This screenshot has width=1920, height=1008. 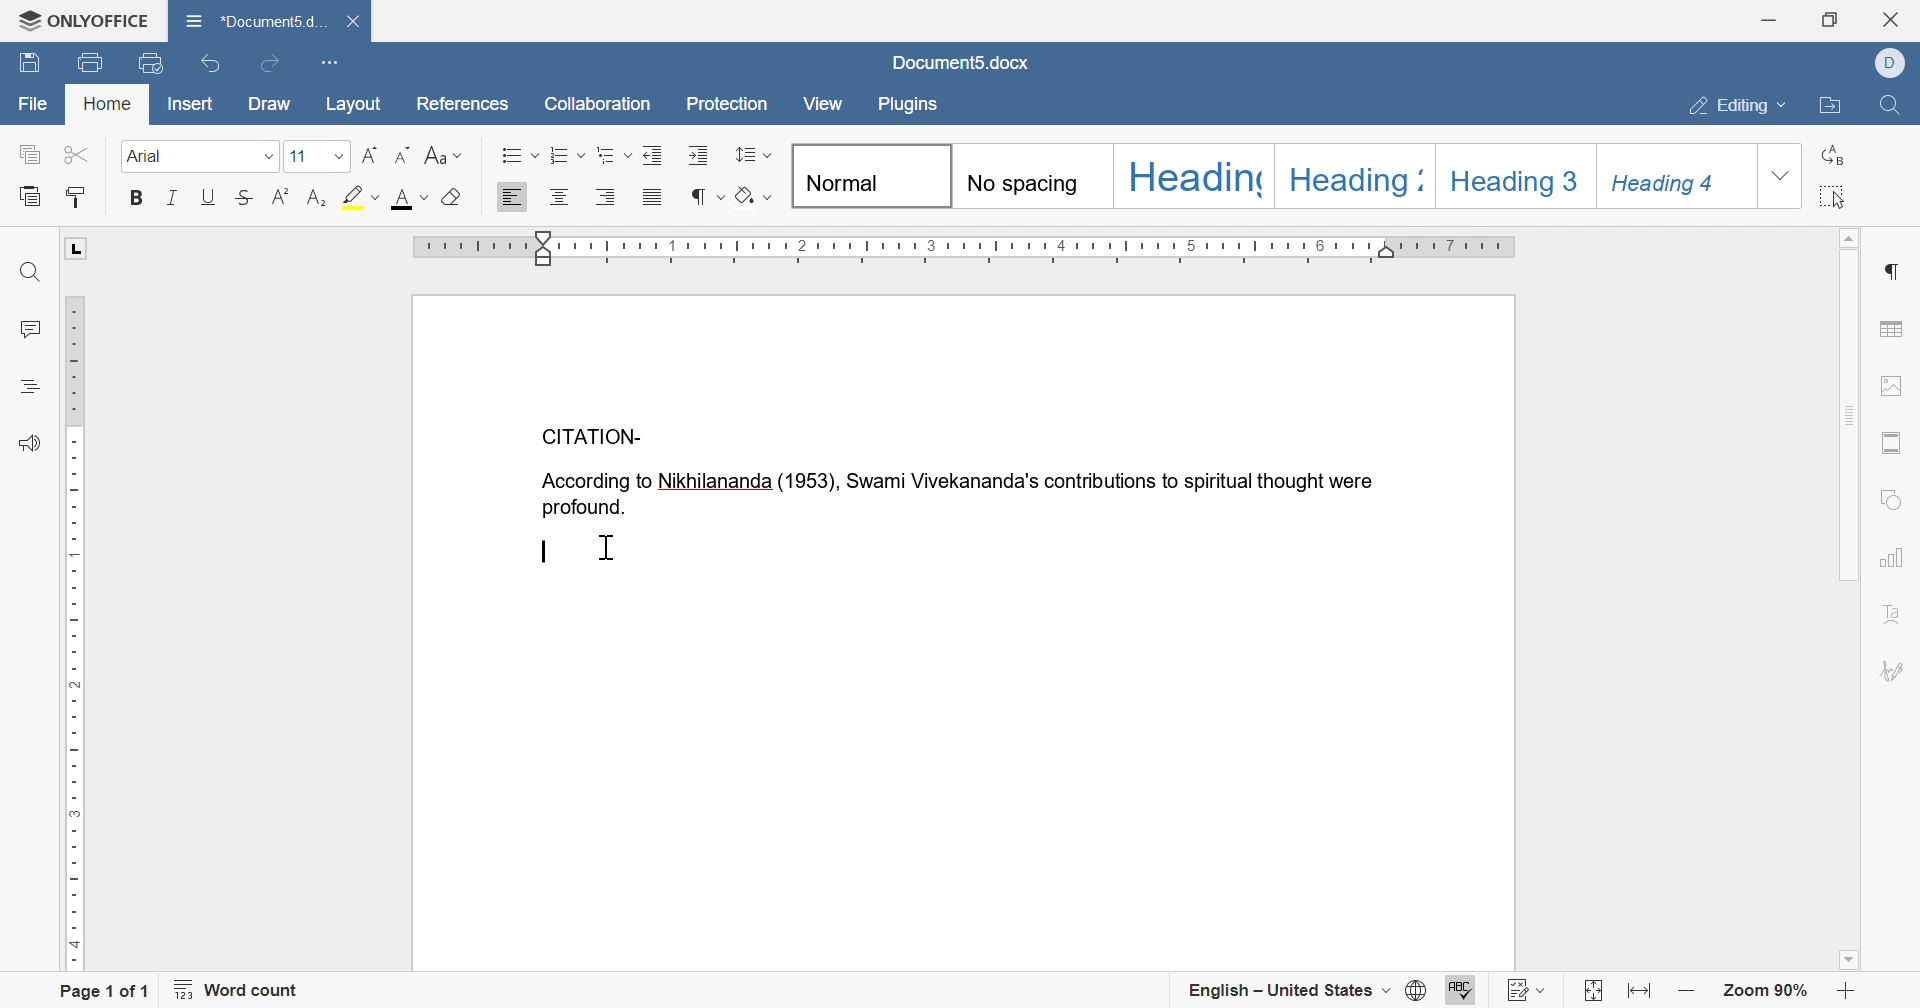 What do you see at coordinates (1891, 268) in the screenshot?
I see `paragraph settings` at bounding box center [1891, 268].